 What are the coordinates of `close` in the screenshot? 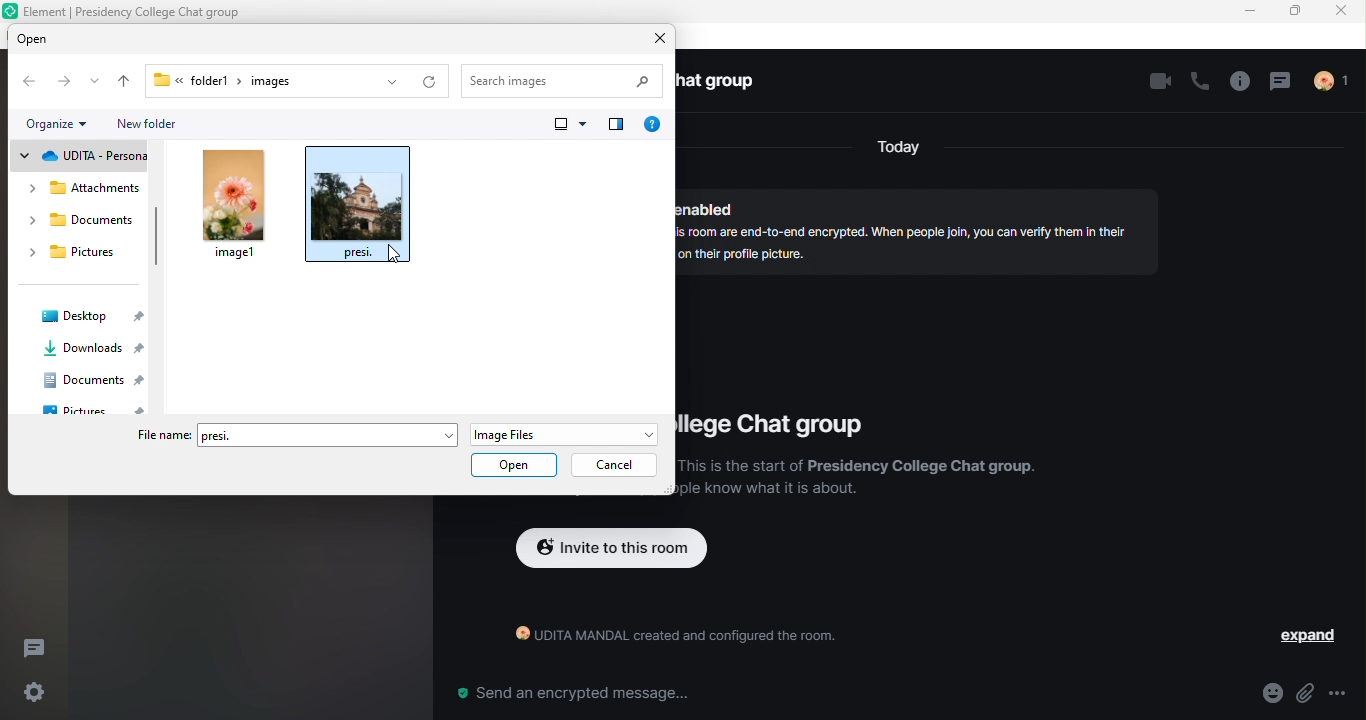 It's located at (658, 39).